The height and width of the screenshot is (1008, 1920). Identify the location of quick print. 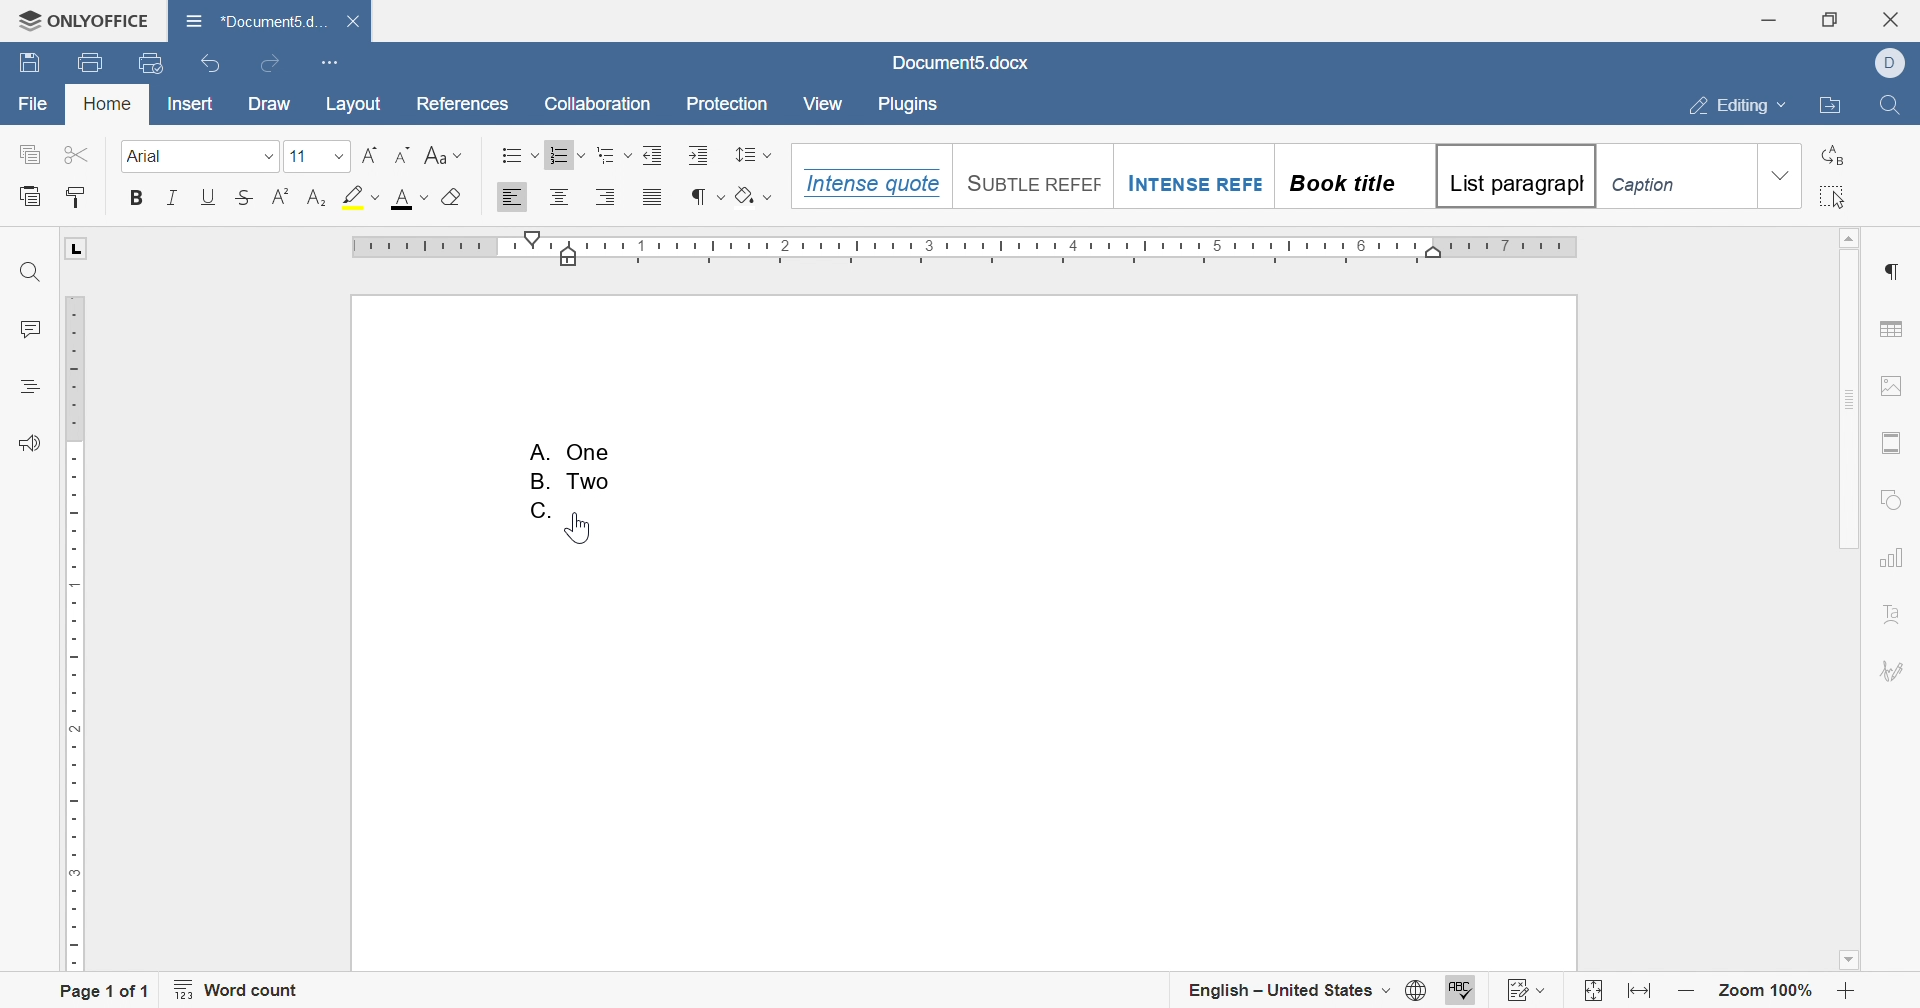
(150, 64).